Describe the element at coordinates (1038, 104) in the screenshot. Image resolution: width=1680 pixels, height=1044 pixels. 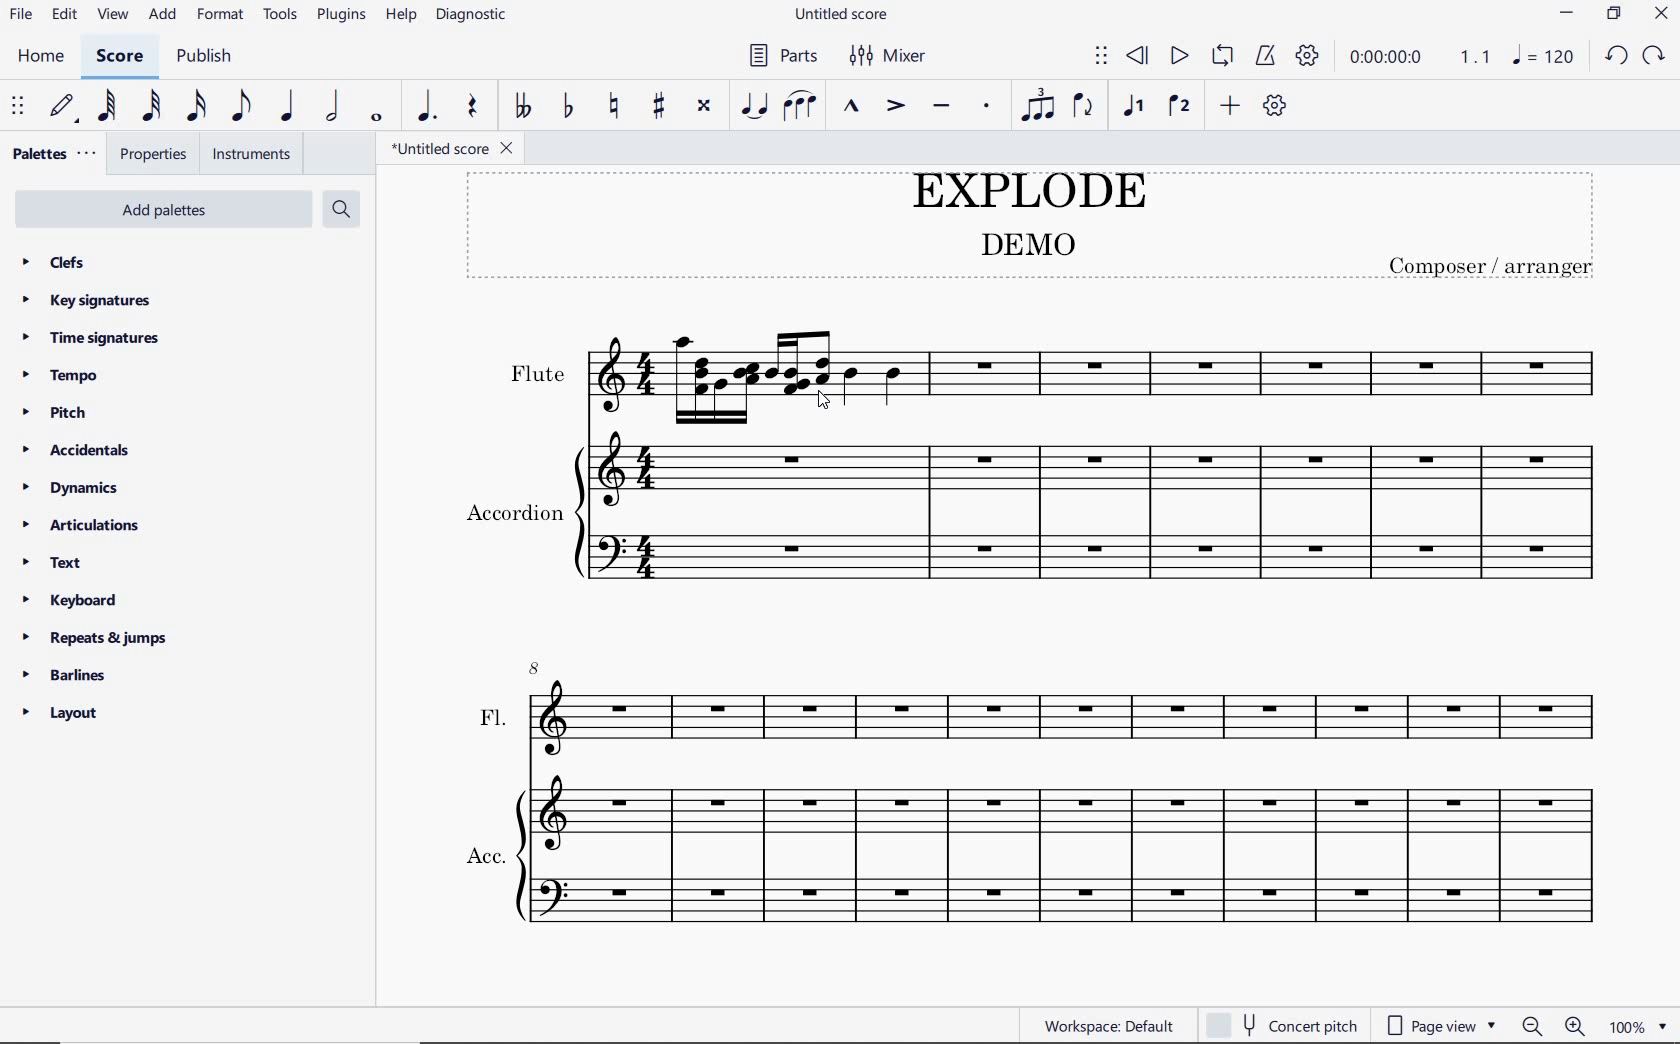
I see `tuplet` at that location.